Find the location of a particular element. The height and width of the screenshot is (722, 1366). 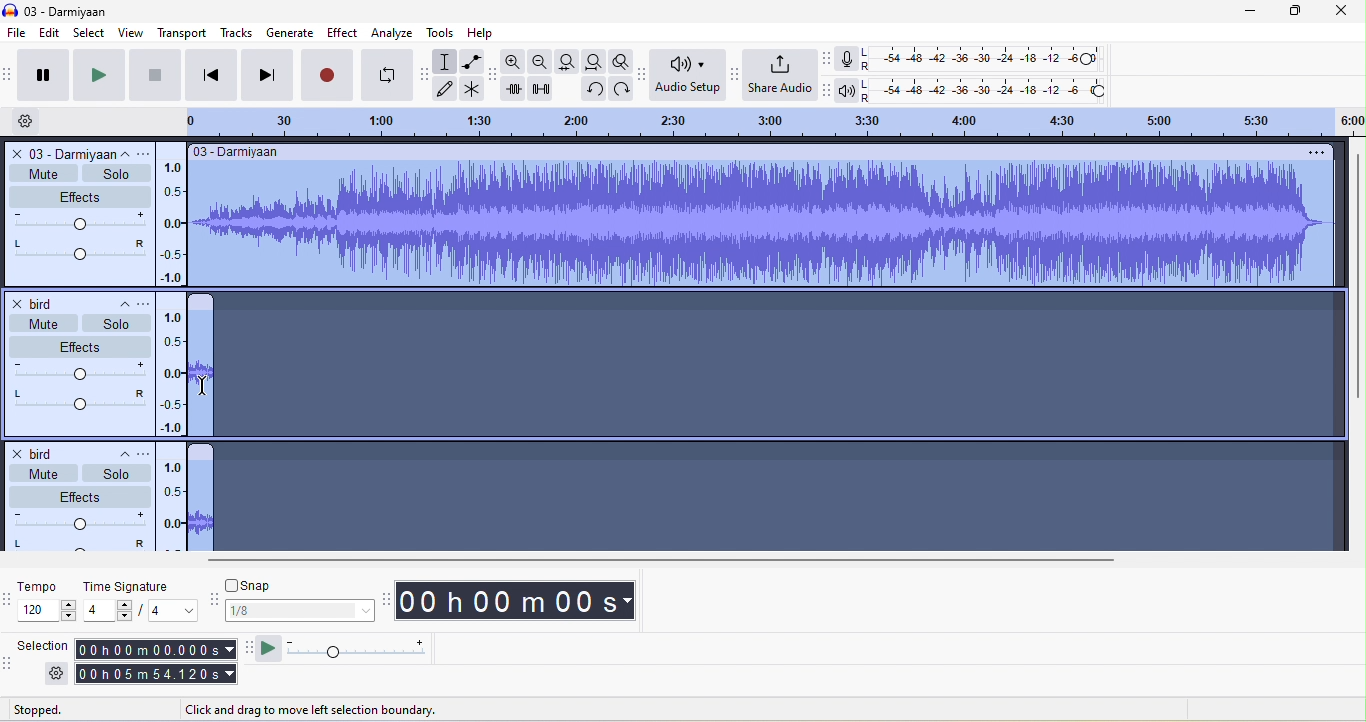

audacity edit toolbar is located at coordinates (495, 72).